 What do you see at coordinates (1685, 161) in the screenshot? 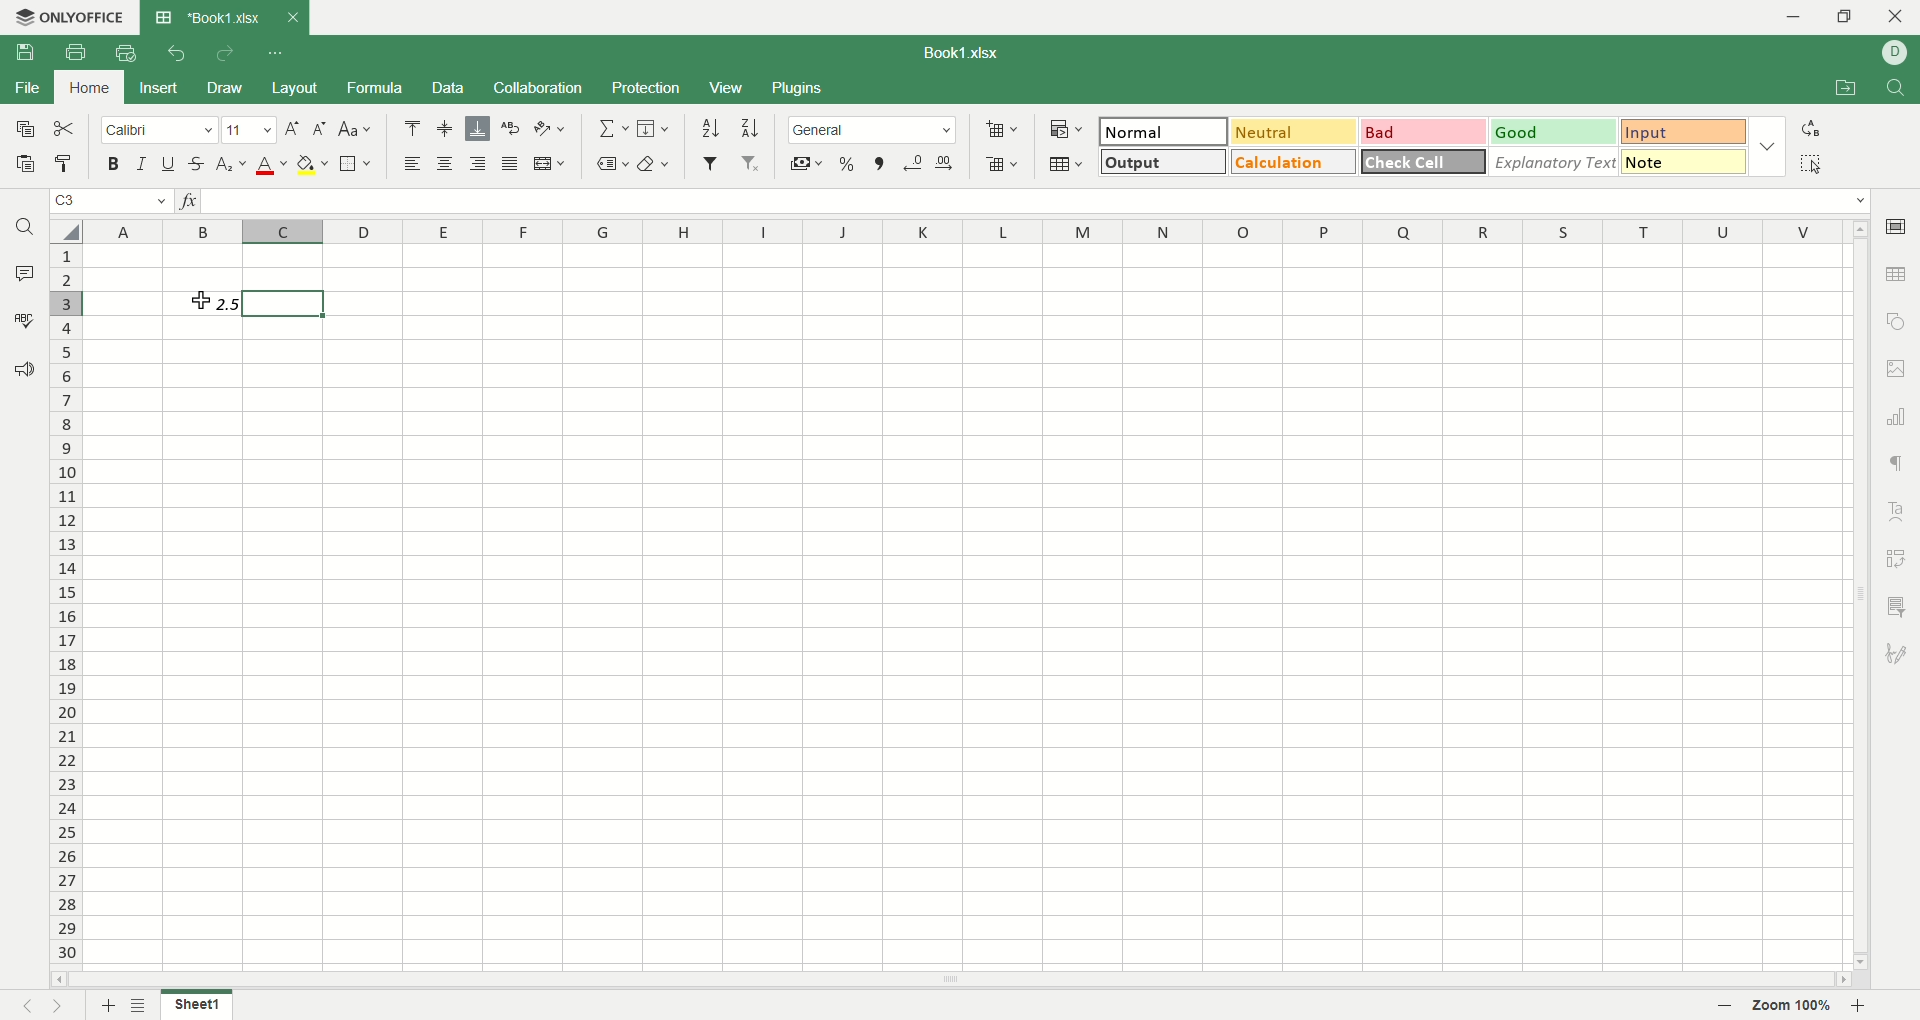
I see `input` at bounding box center [1685, 161].